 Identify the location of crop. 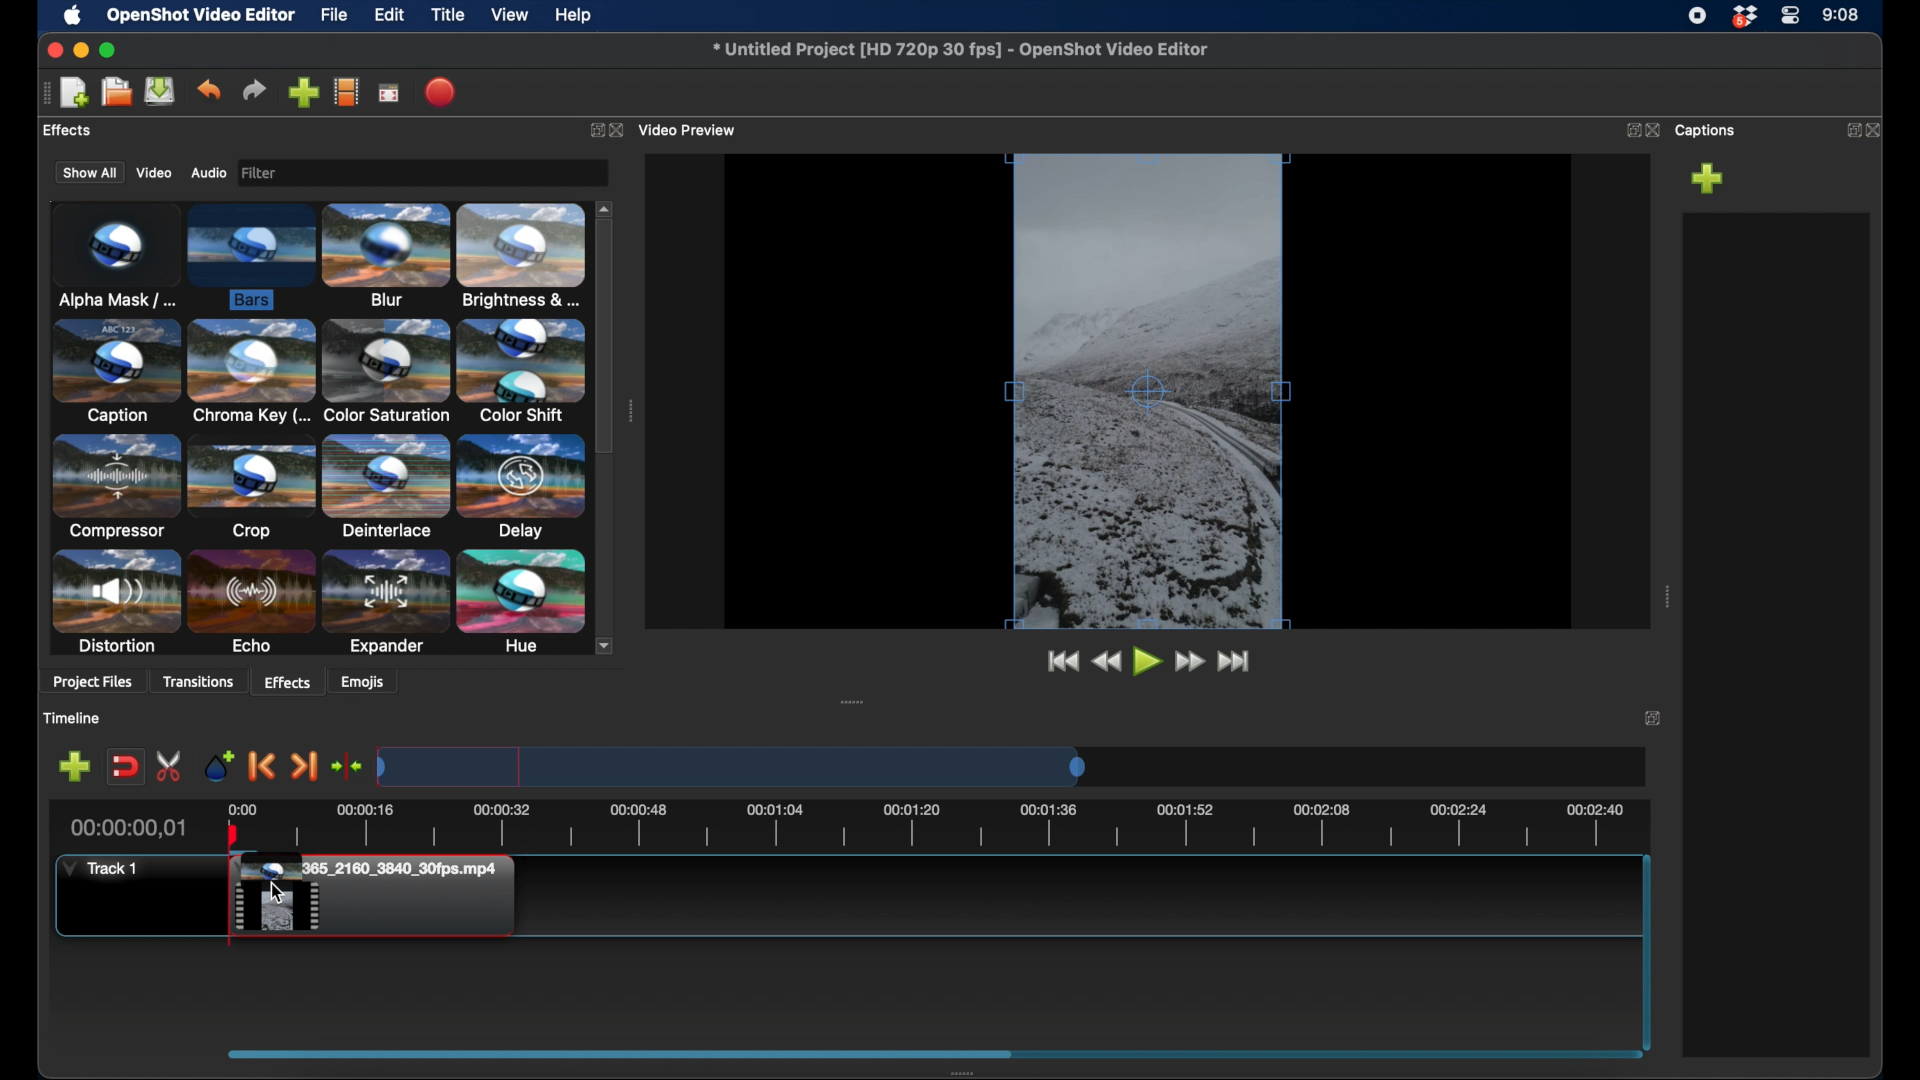
(251, 489).